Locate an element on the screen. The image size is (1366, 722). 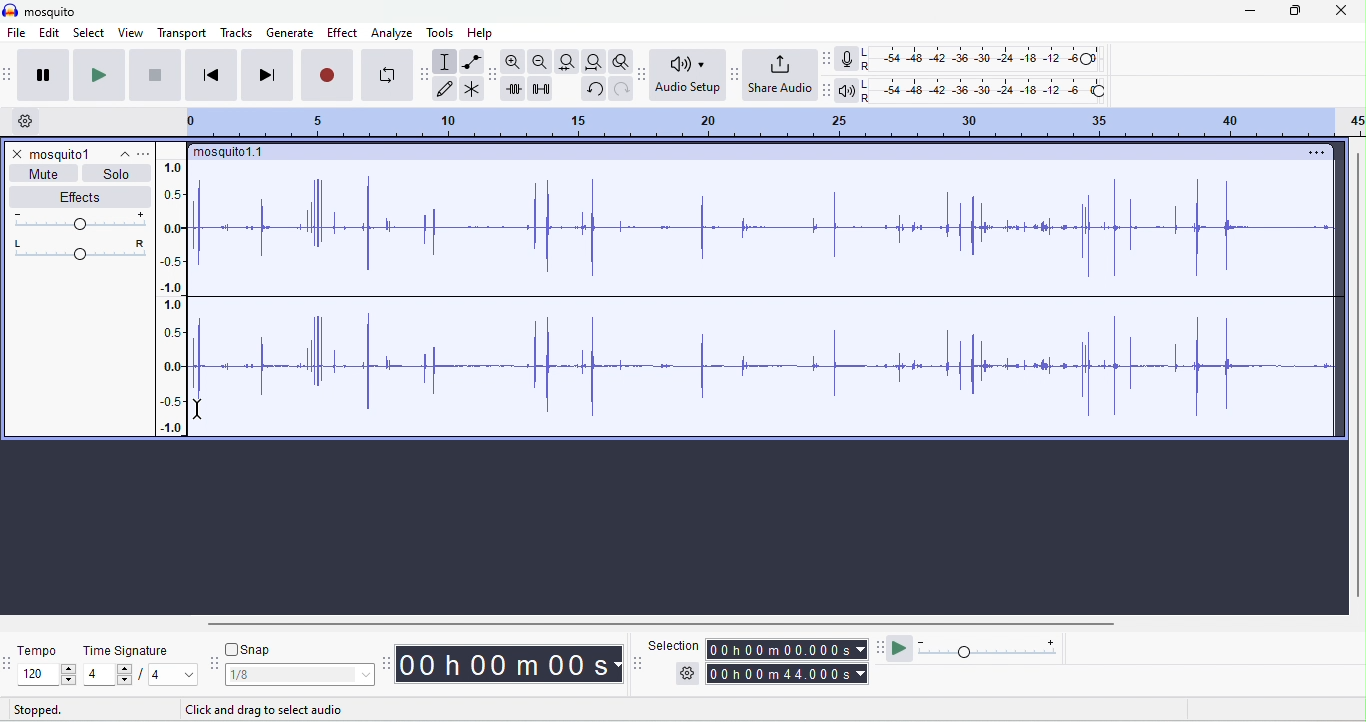
stopped is located at coordinates (36, 709).